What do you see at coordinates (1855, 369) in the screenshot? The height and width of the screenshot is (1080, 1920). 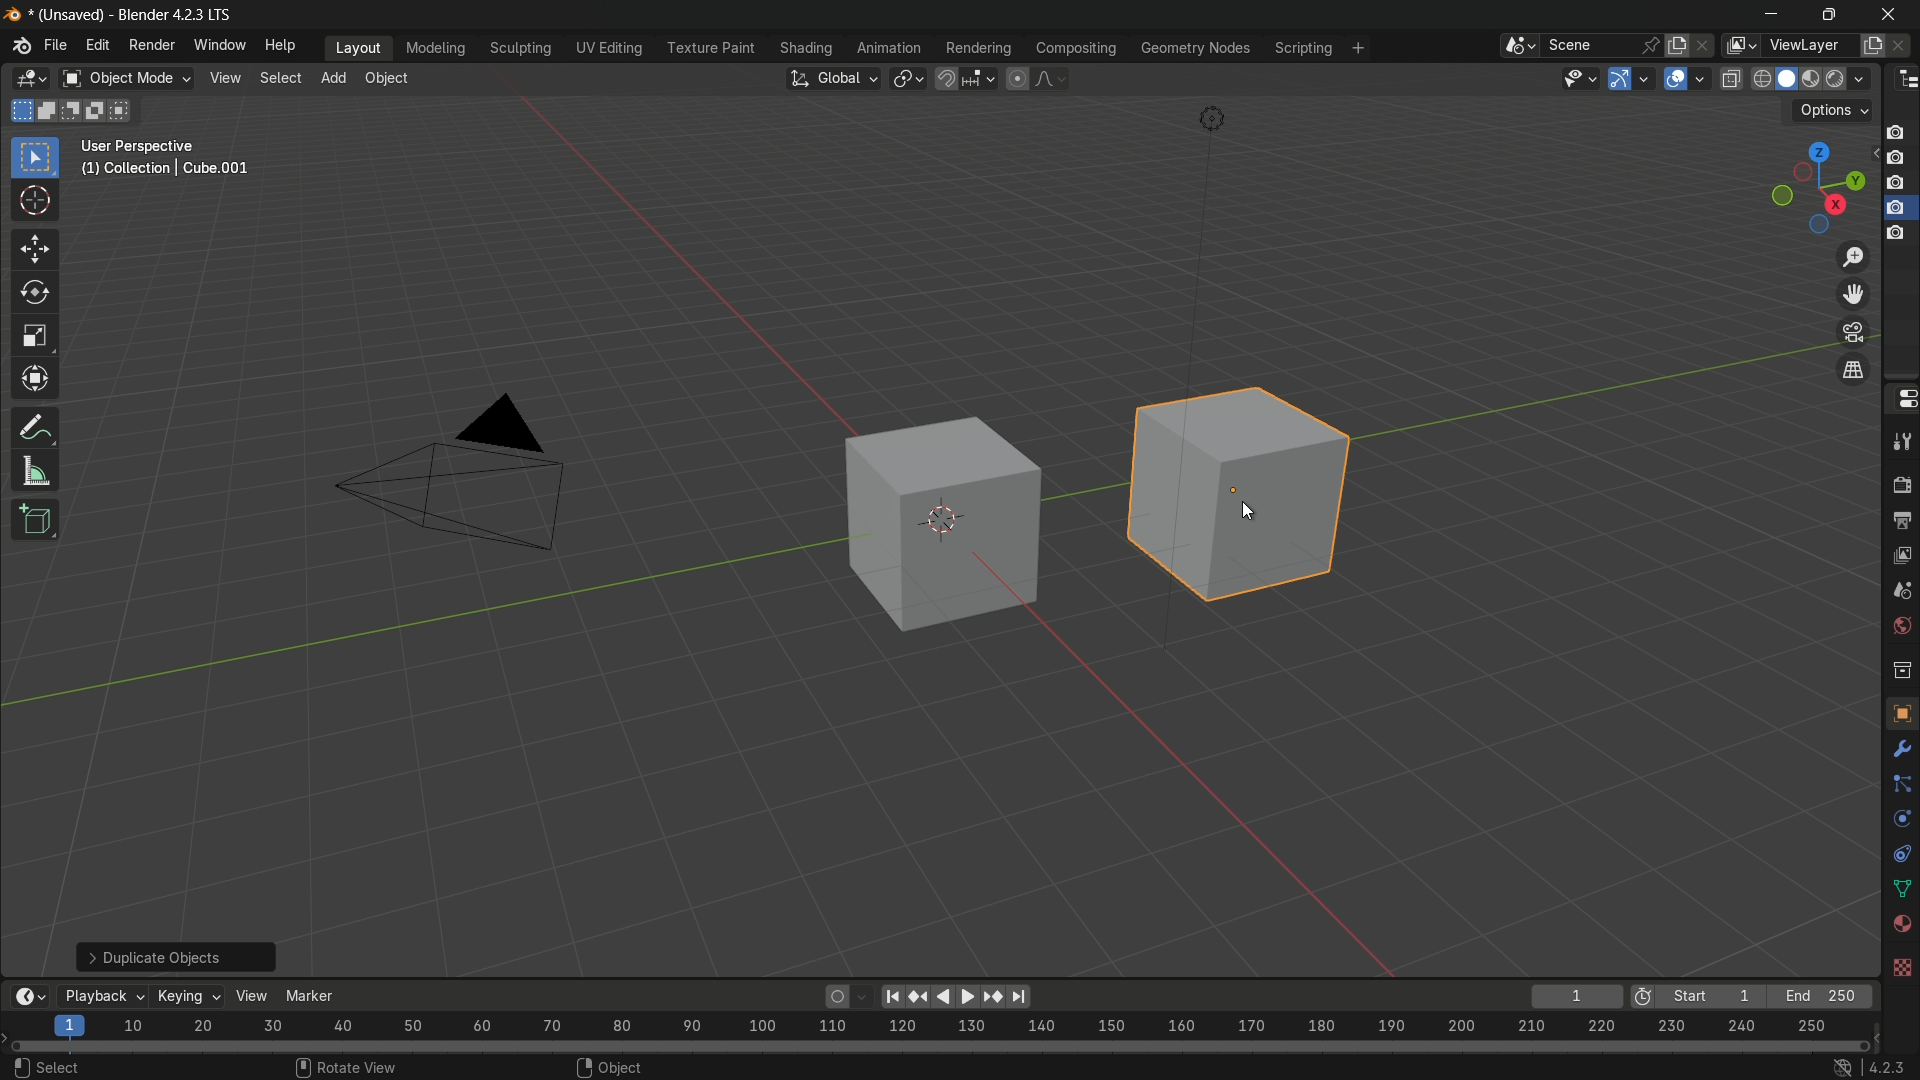 I see `switch view` at bounding box center [1855, 369].